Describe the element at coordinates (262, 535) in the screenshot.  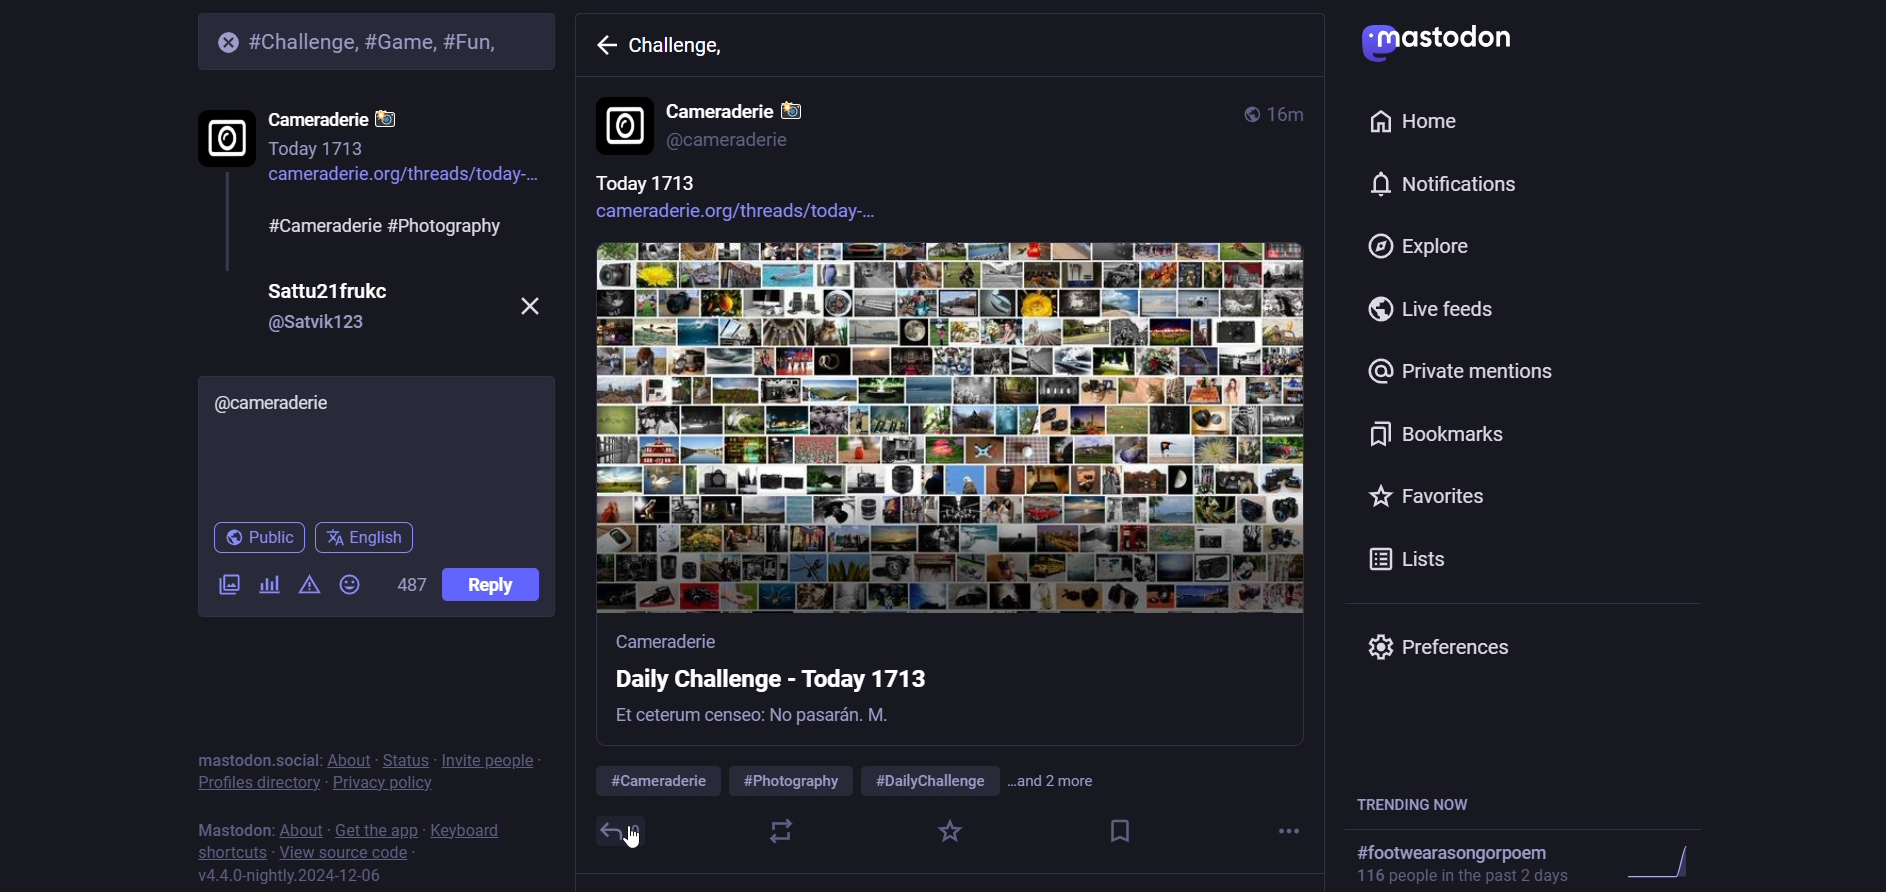
I see `public` at that location.